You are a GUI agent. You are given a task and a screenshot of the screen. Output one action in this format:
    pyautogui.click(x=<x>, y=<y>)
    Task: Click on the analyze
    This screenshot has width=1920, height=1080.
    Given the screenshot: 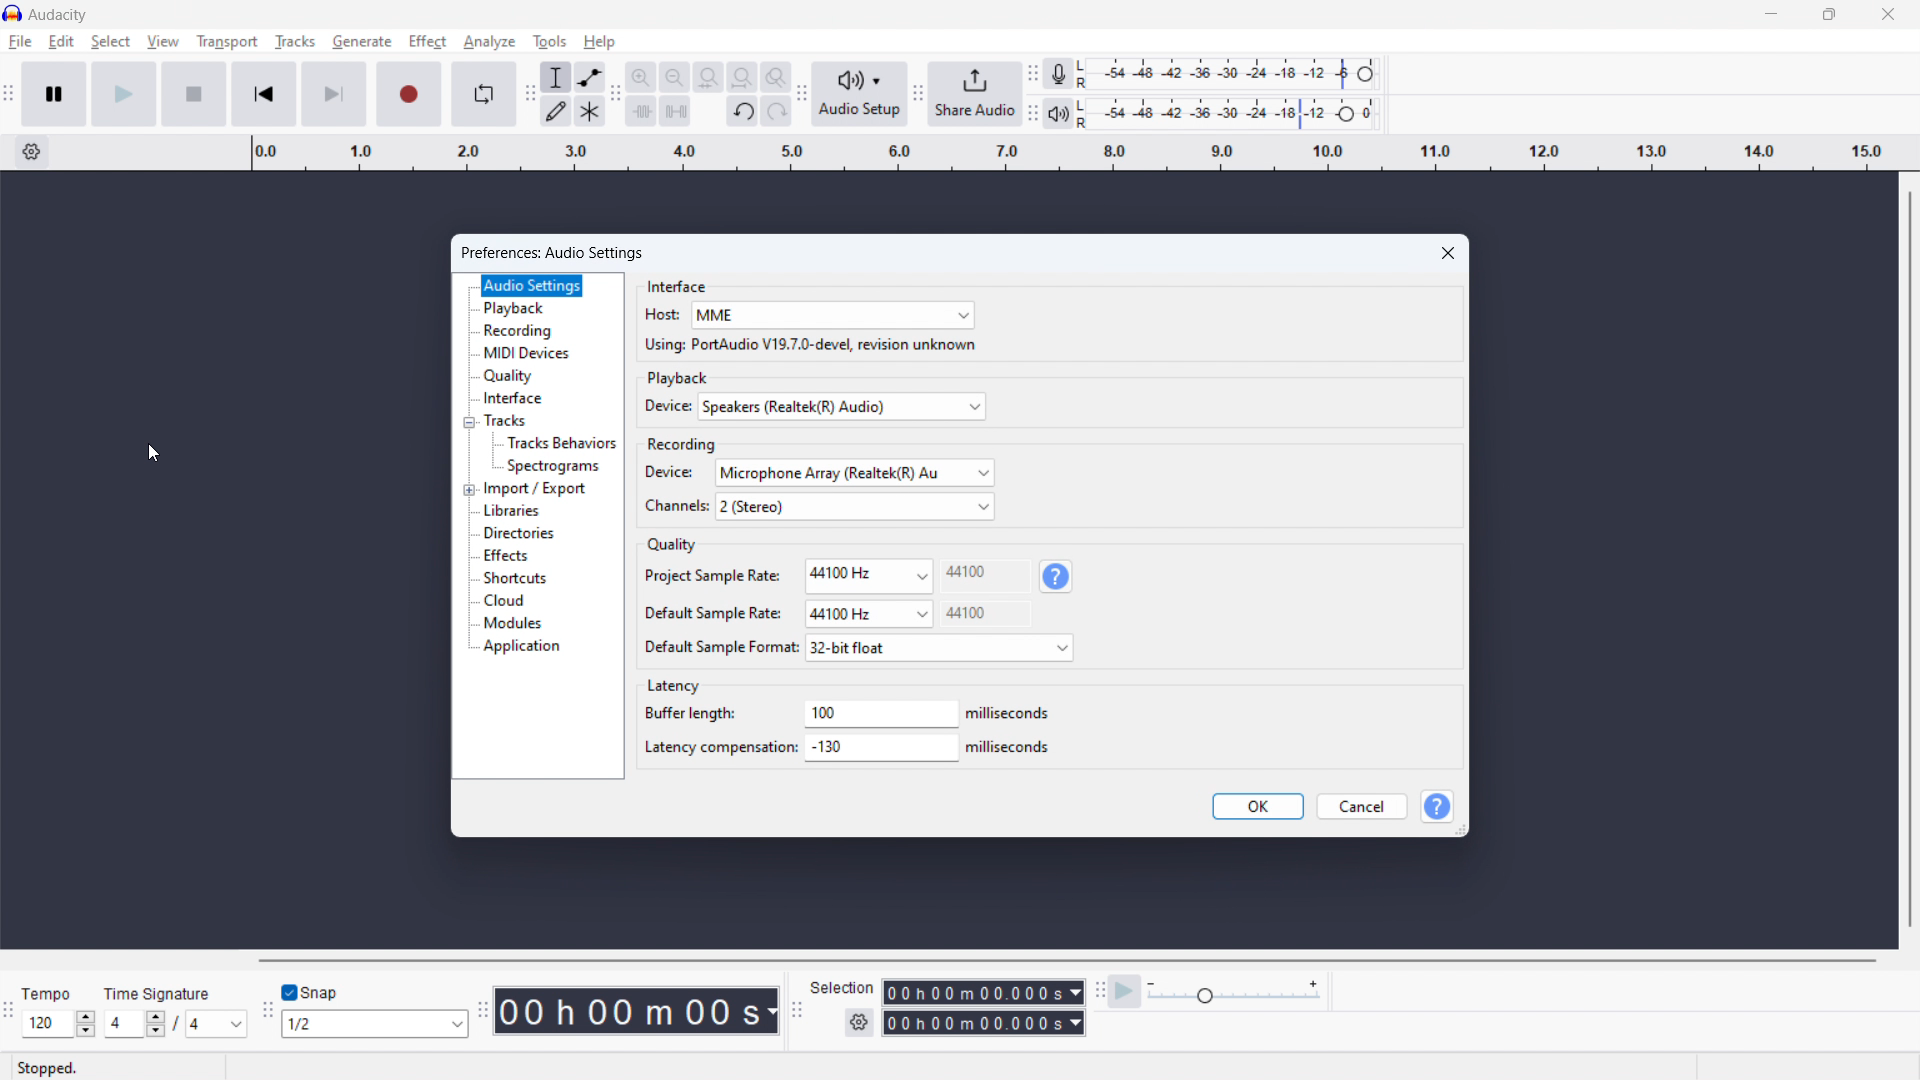 What is the action you would take?
    pyautogui.click(x=488, y=42)
    